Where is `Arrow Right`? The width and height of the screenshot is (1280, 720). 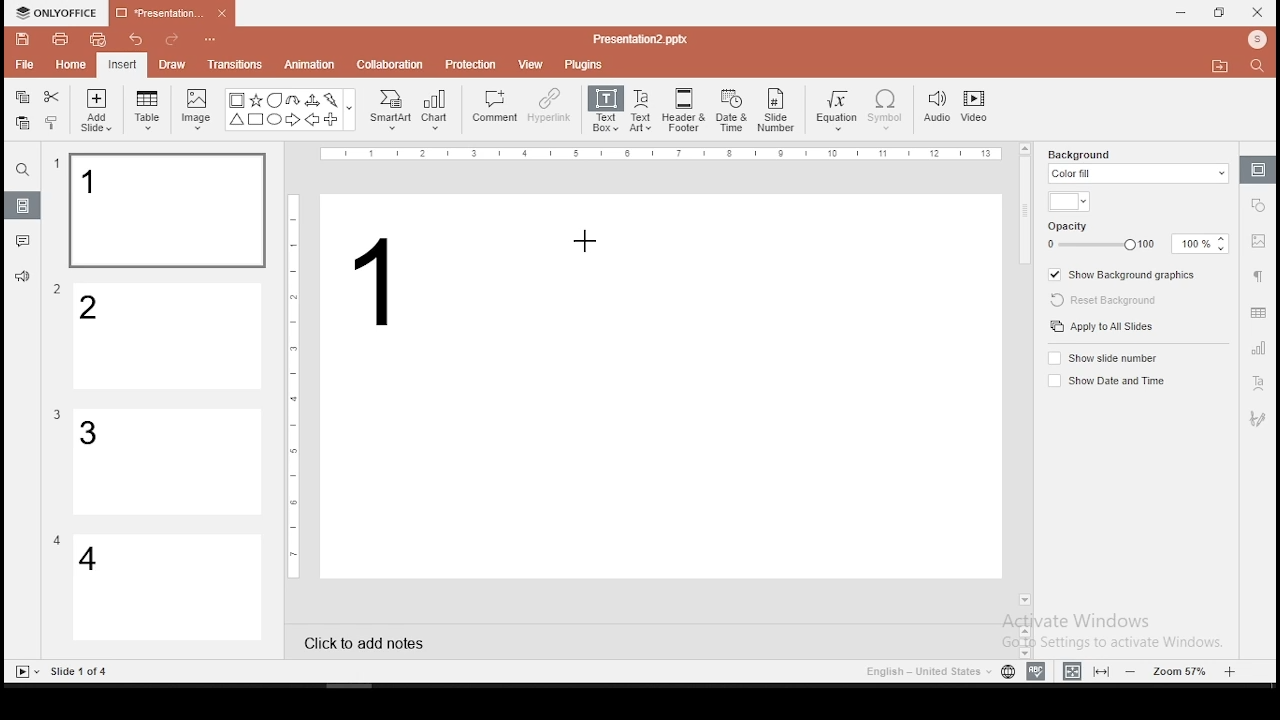 Arrow Right is located at coordinates (294, 121).